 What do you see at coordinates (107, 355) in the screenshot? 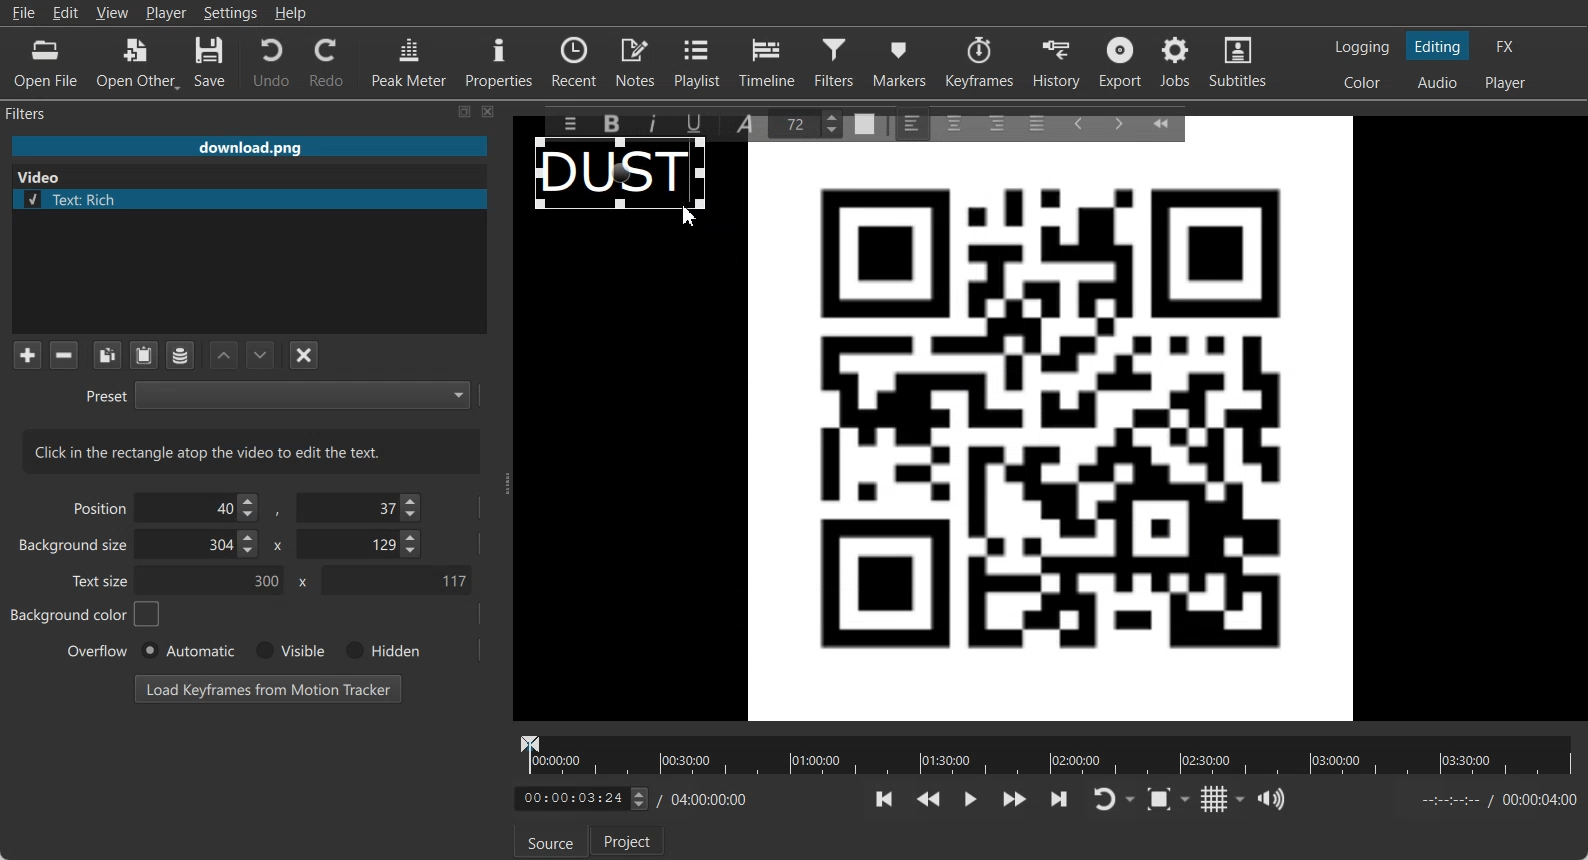
I see `Copy checked filters` at bounding box center [107, 355].